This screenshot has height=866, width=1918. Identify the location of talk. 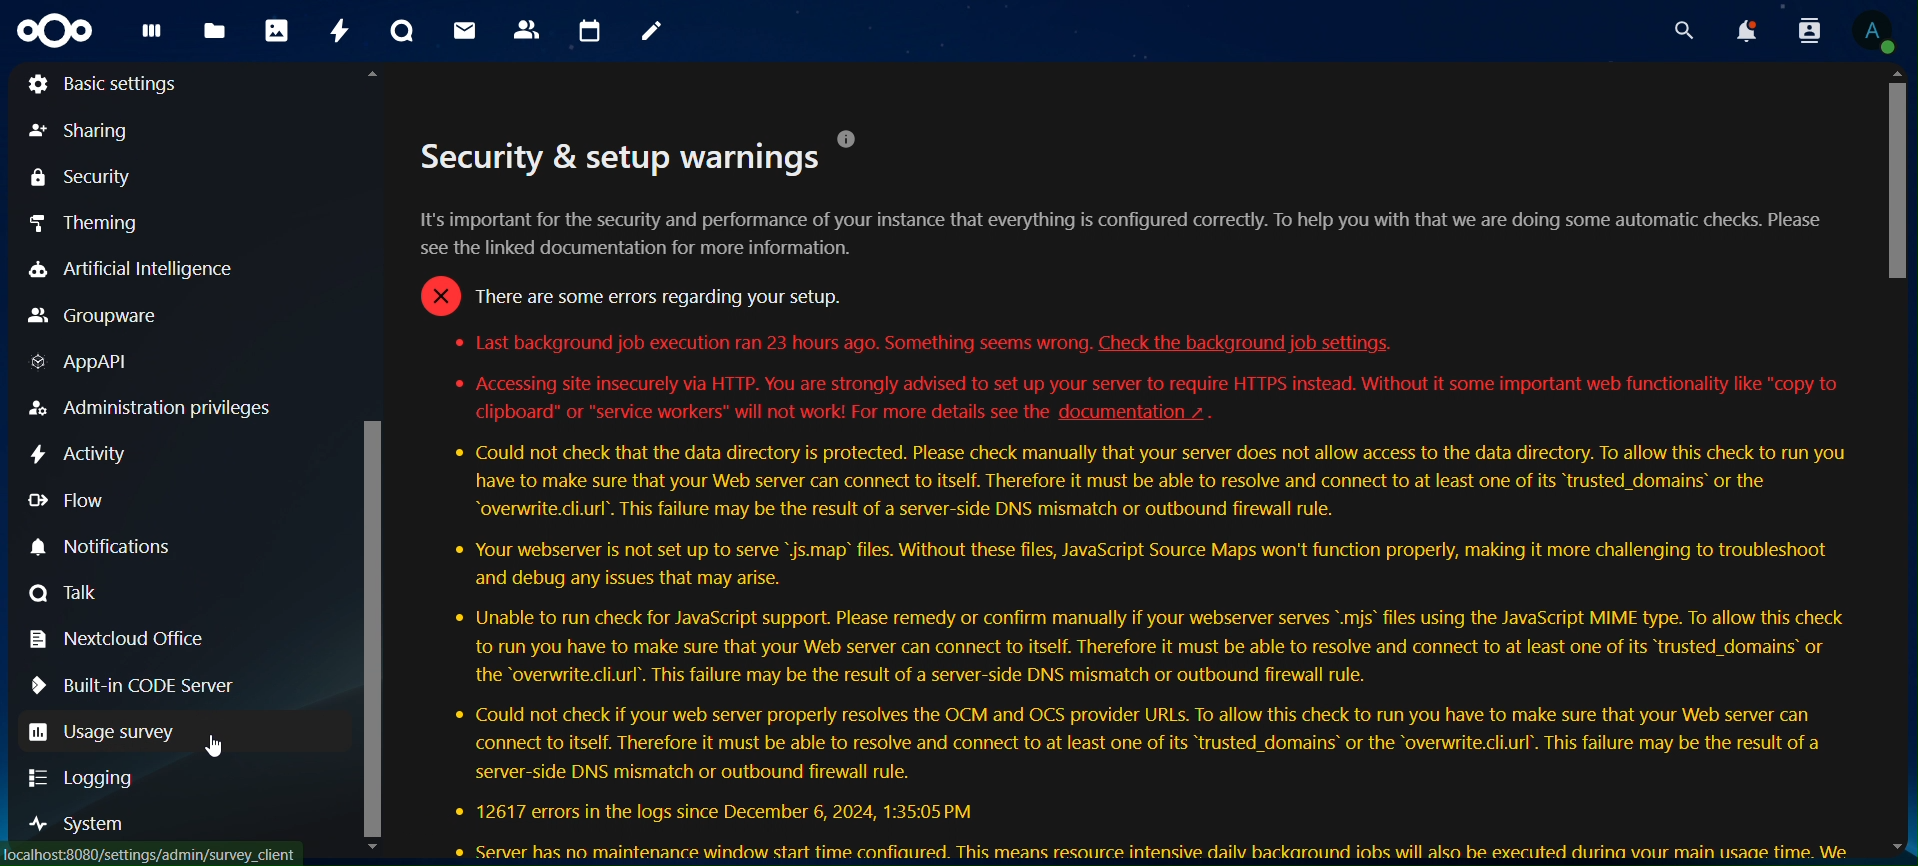
(76, 592).